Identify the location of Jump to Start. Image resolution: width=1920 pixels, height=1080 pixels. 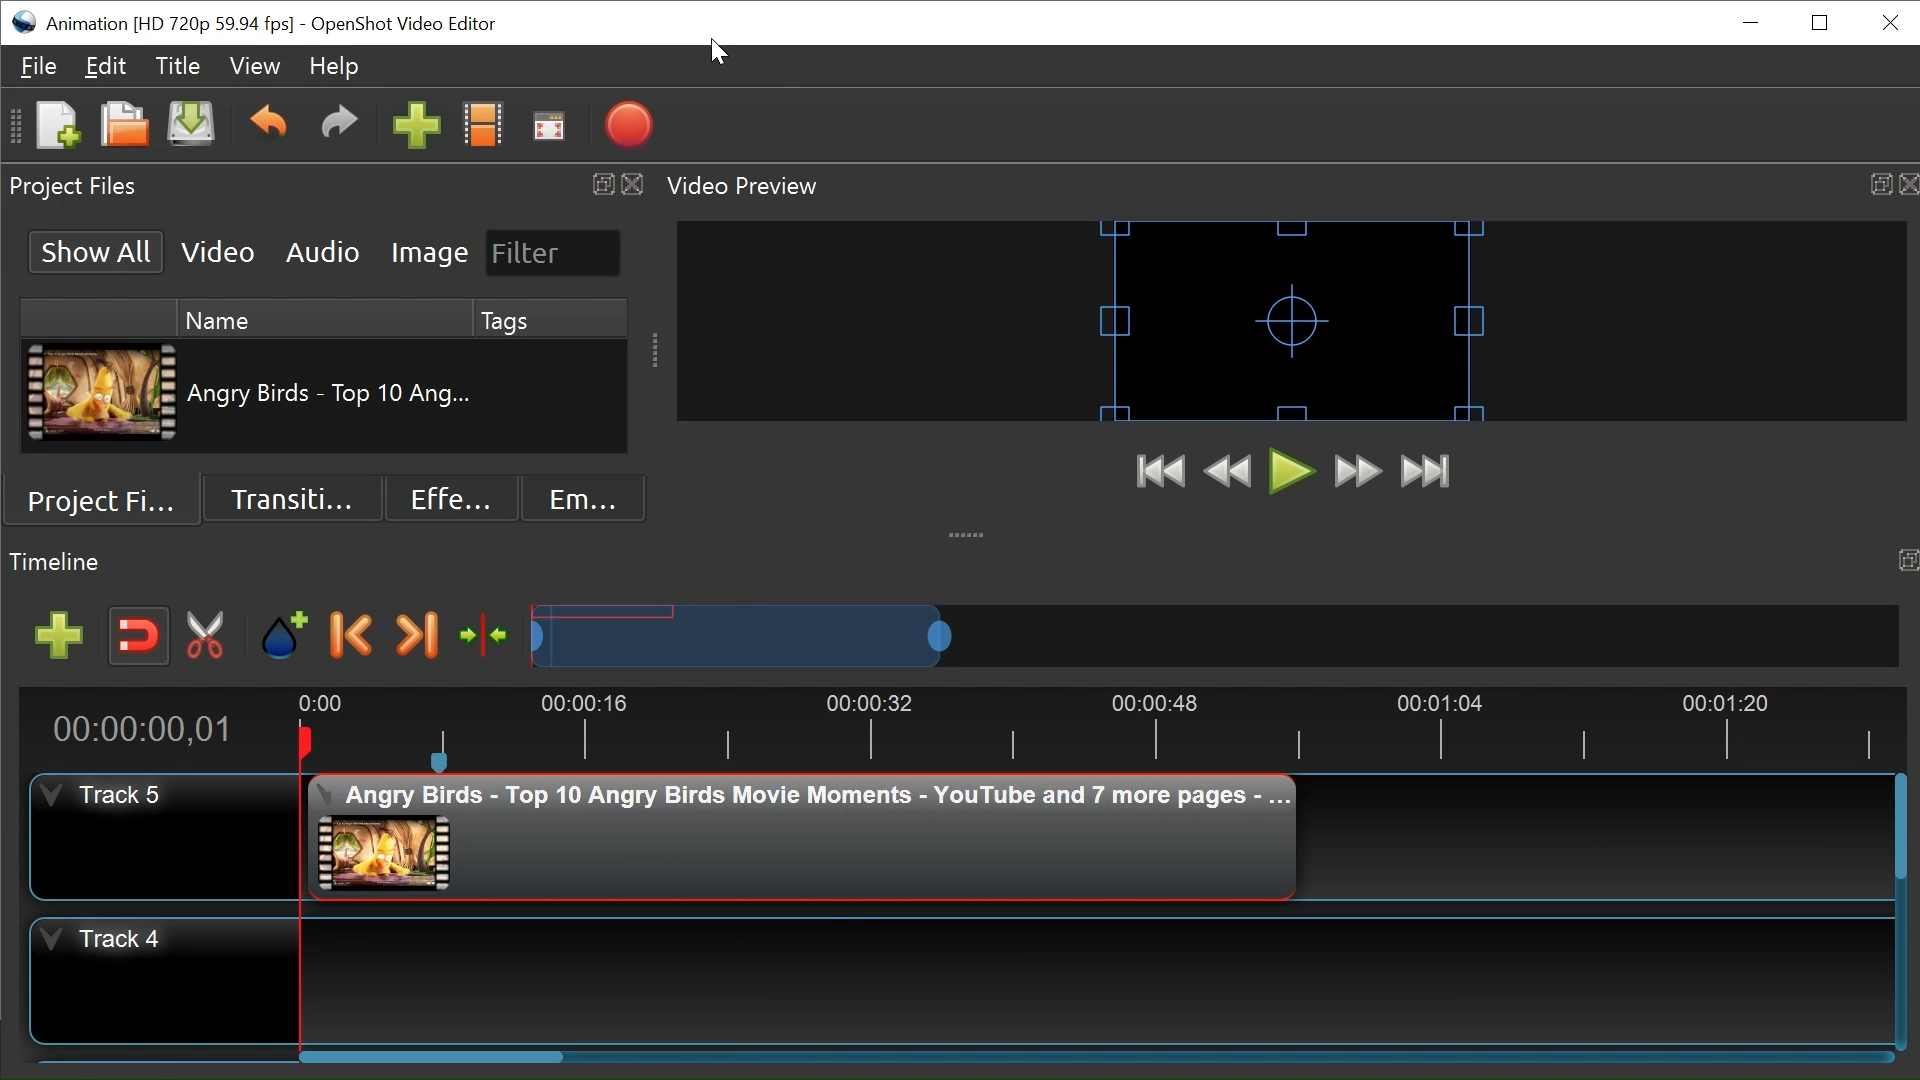
(1165, 474).